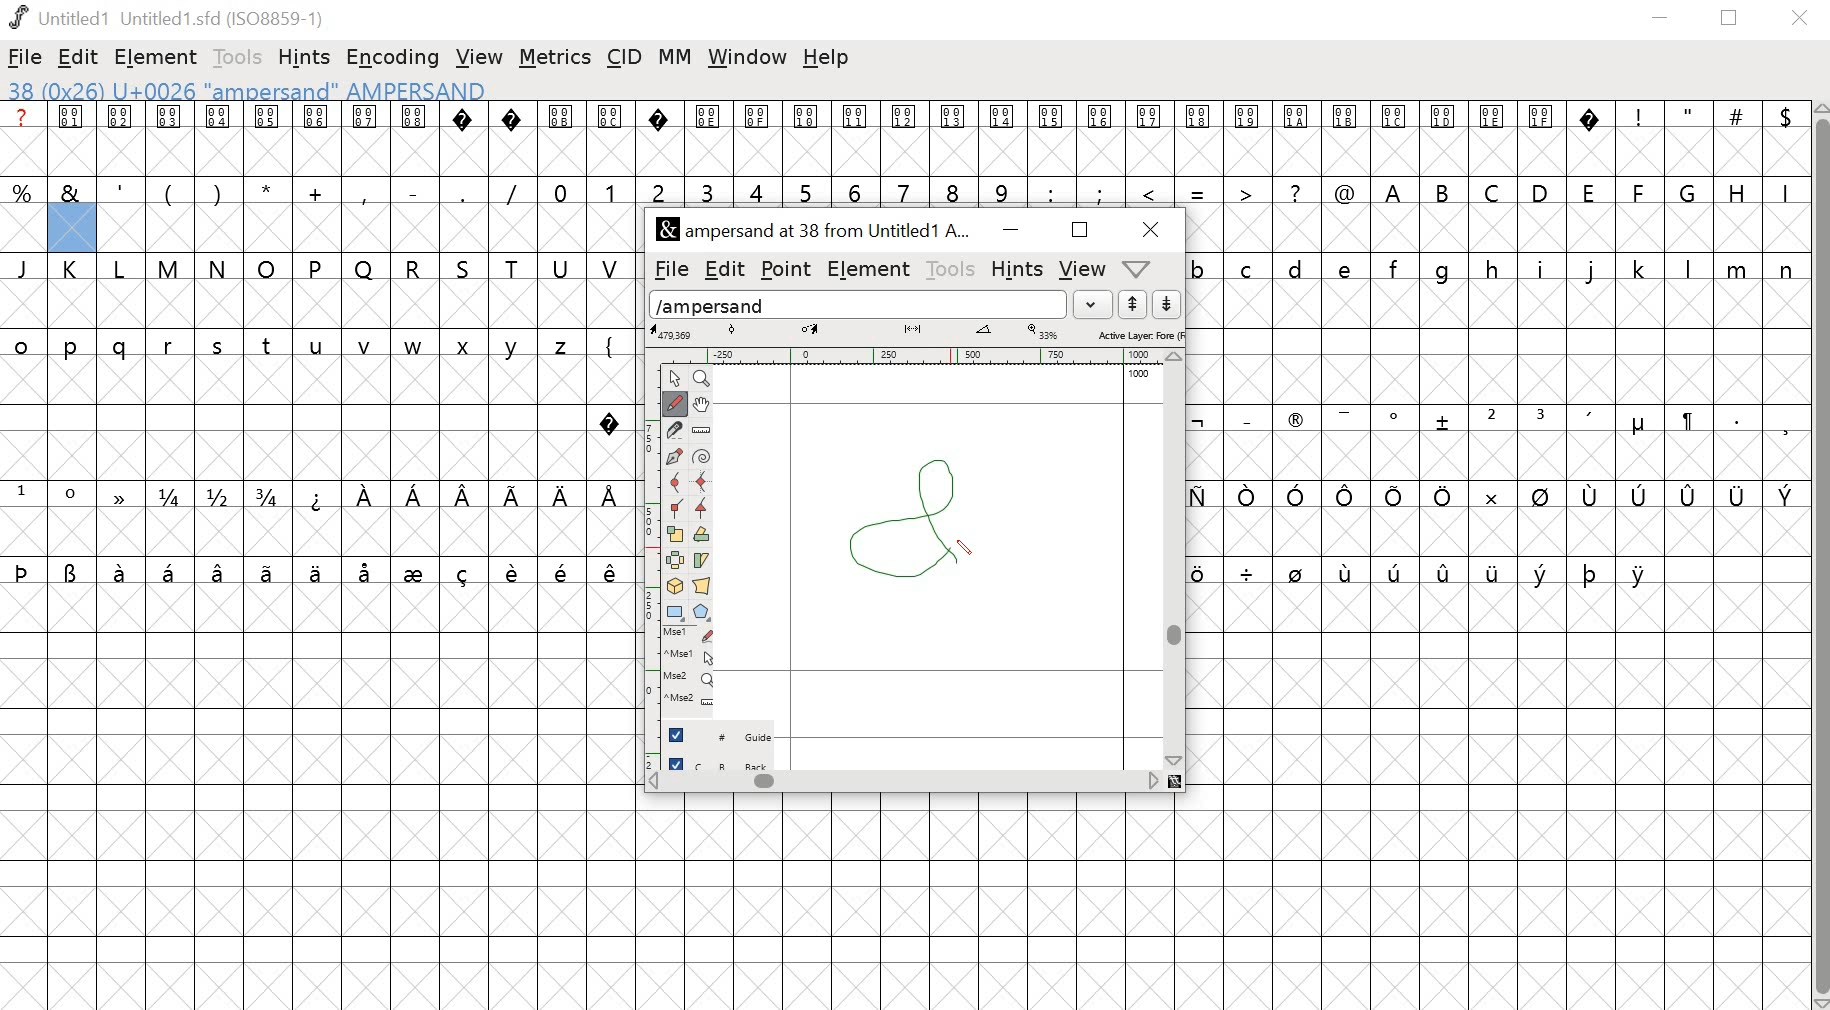 This screenshot has width=1830, height=1010. What do you see at coordinates (318, 496) in the screenshot?
I see `symbol` at bounding box center [318, 496].